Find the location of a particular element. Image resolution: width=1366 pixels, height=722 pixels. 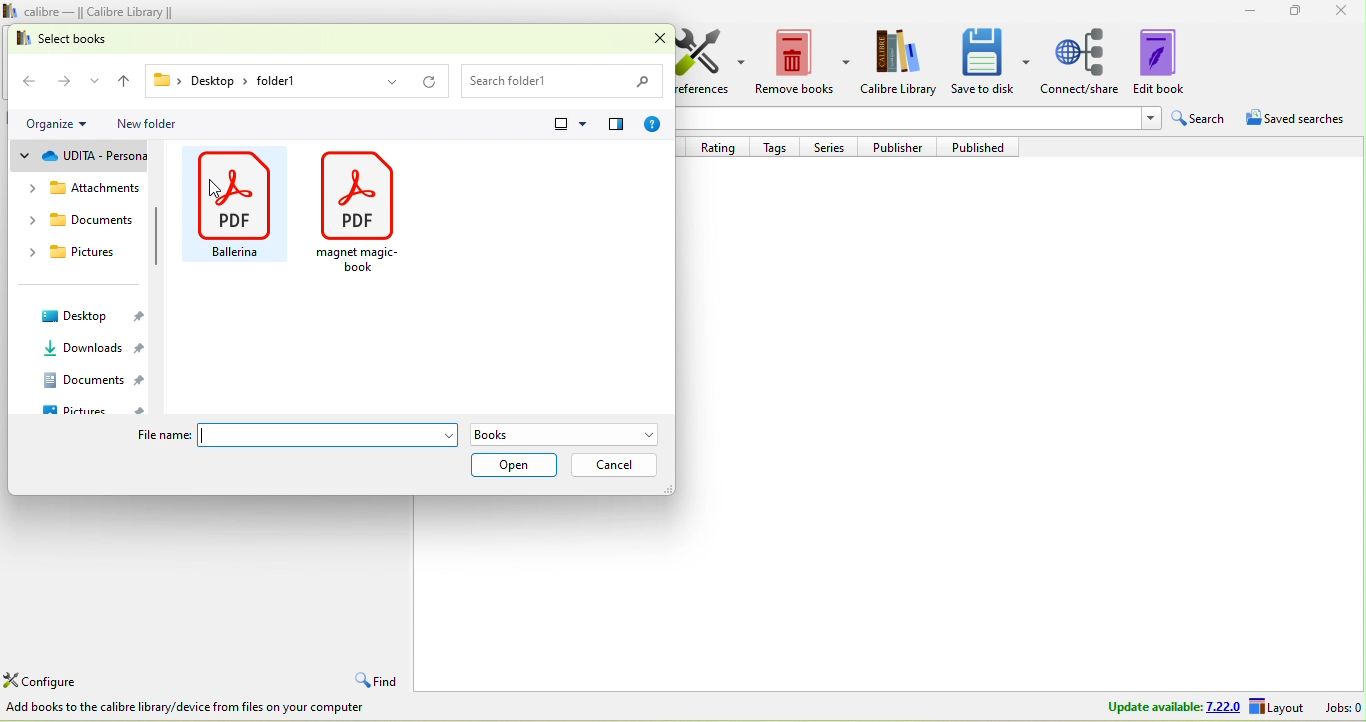

calibre library is located at coordinates (901, 63).